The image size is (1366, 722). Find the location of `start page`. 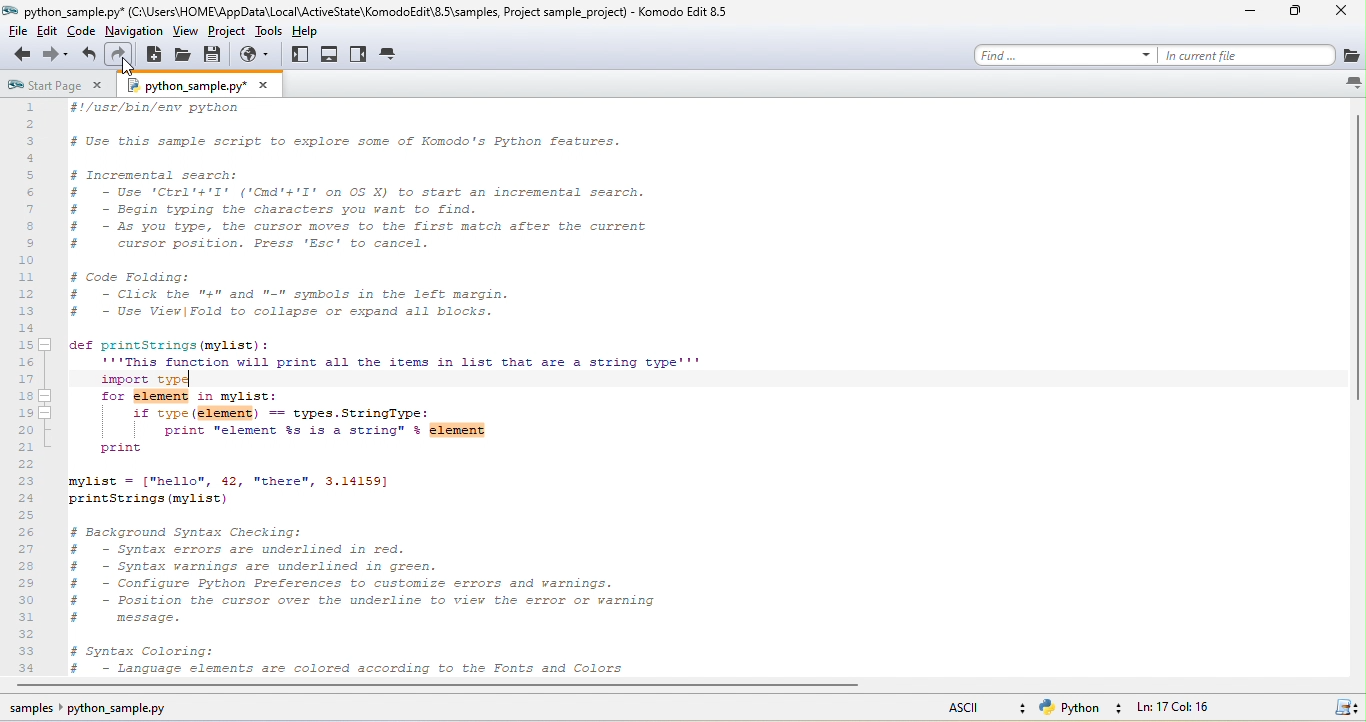

start page is located at coordinates (61, 86).